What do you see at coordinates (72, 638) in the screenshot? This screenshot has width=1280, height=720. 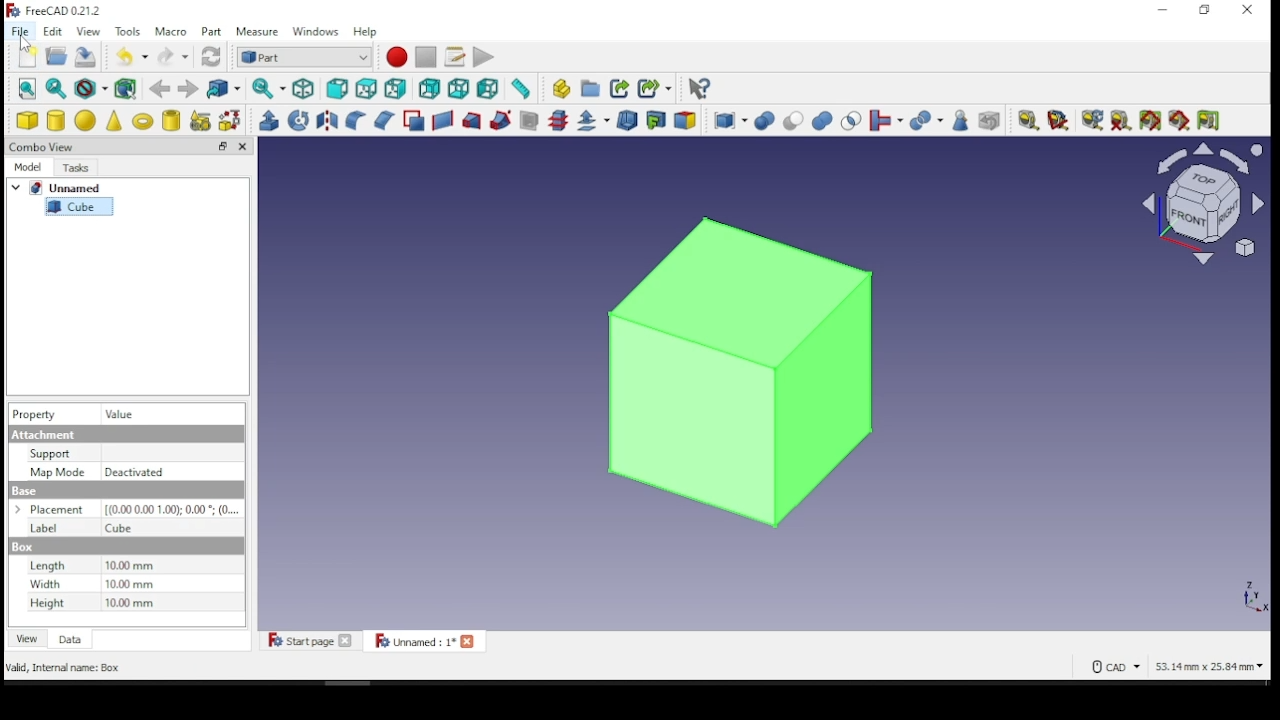 I see `data` at bounding box center [72, 638].